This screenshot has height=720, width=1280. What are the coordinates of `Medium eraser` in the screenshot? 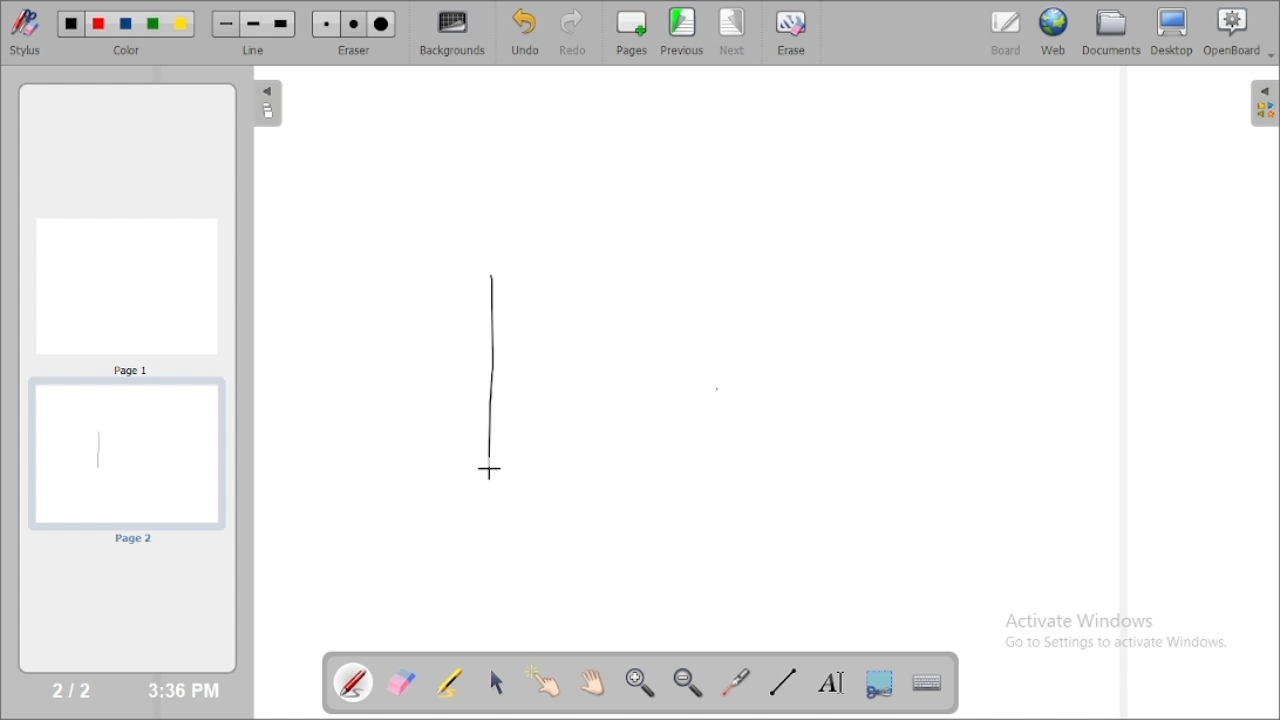 It's located at (354, 25).